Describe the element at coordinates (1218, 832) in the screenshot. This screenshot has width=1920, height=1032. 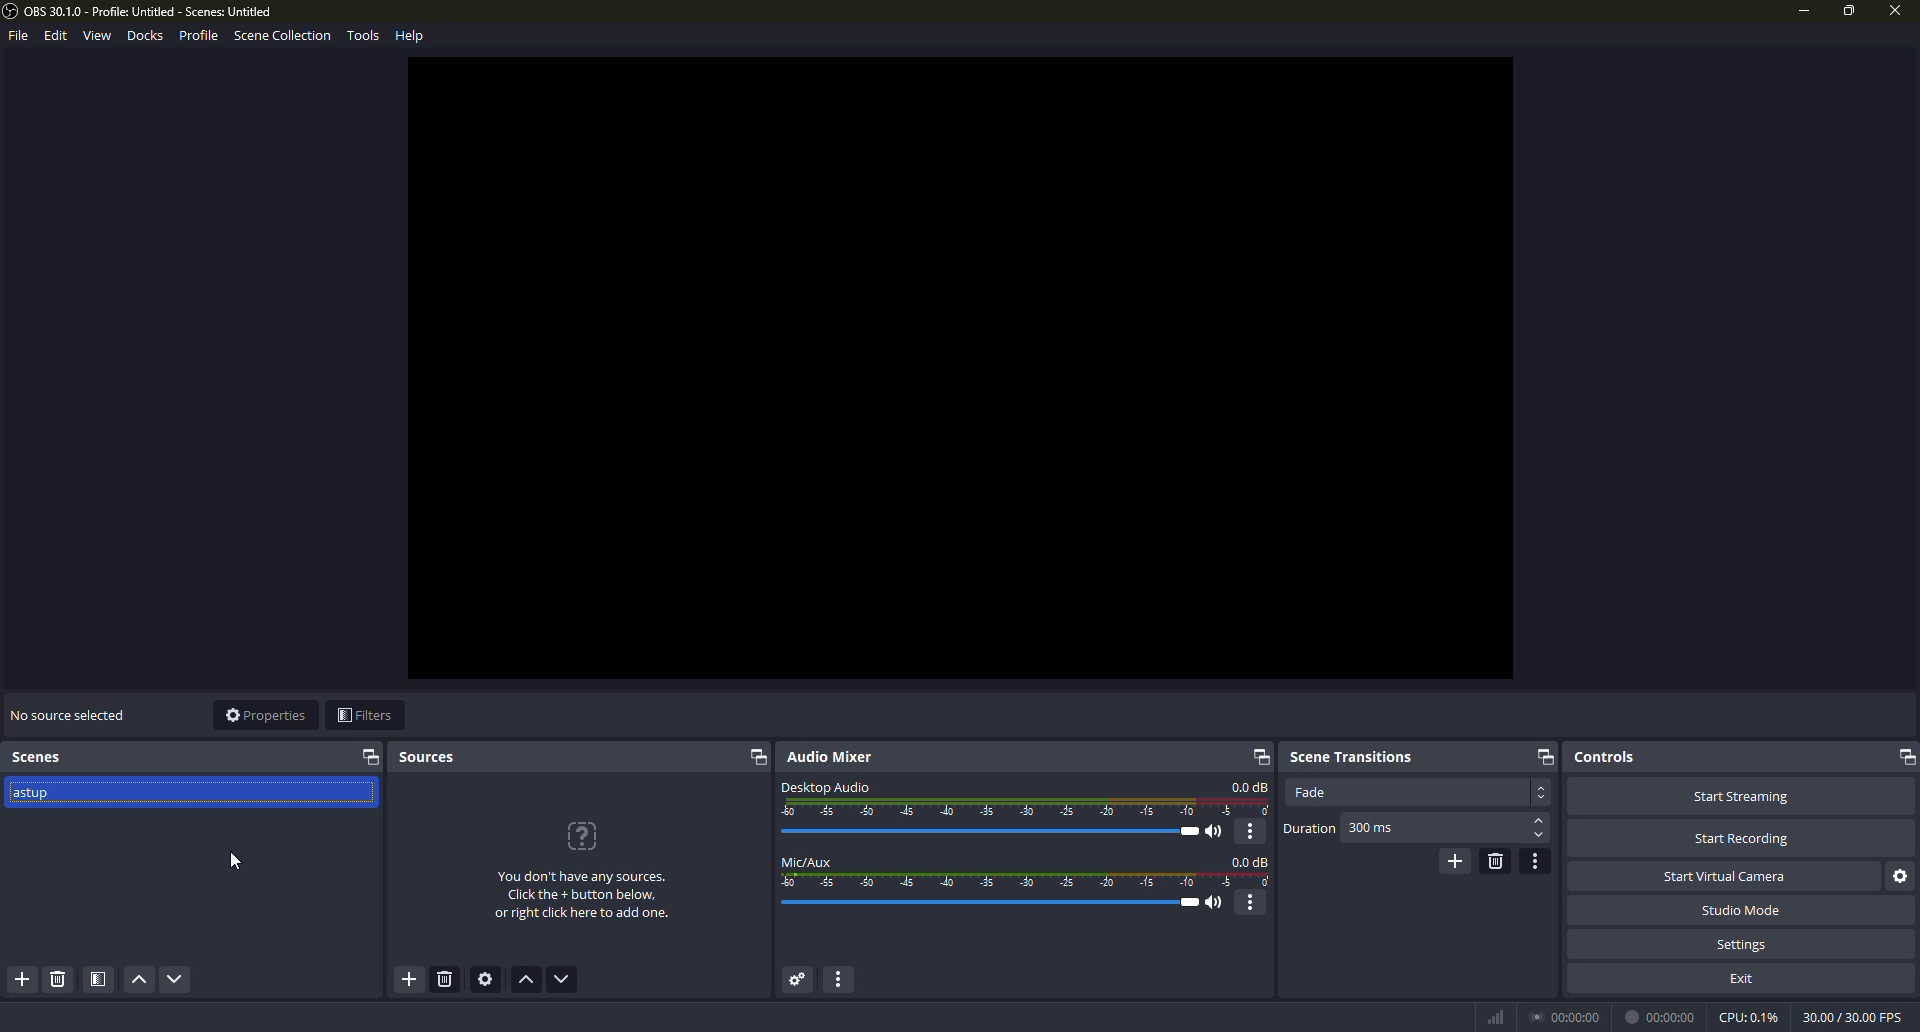
I see `mute` at that location.